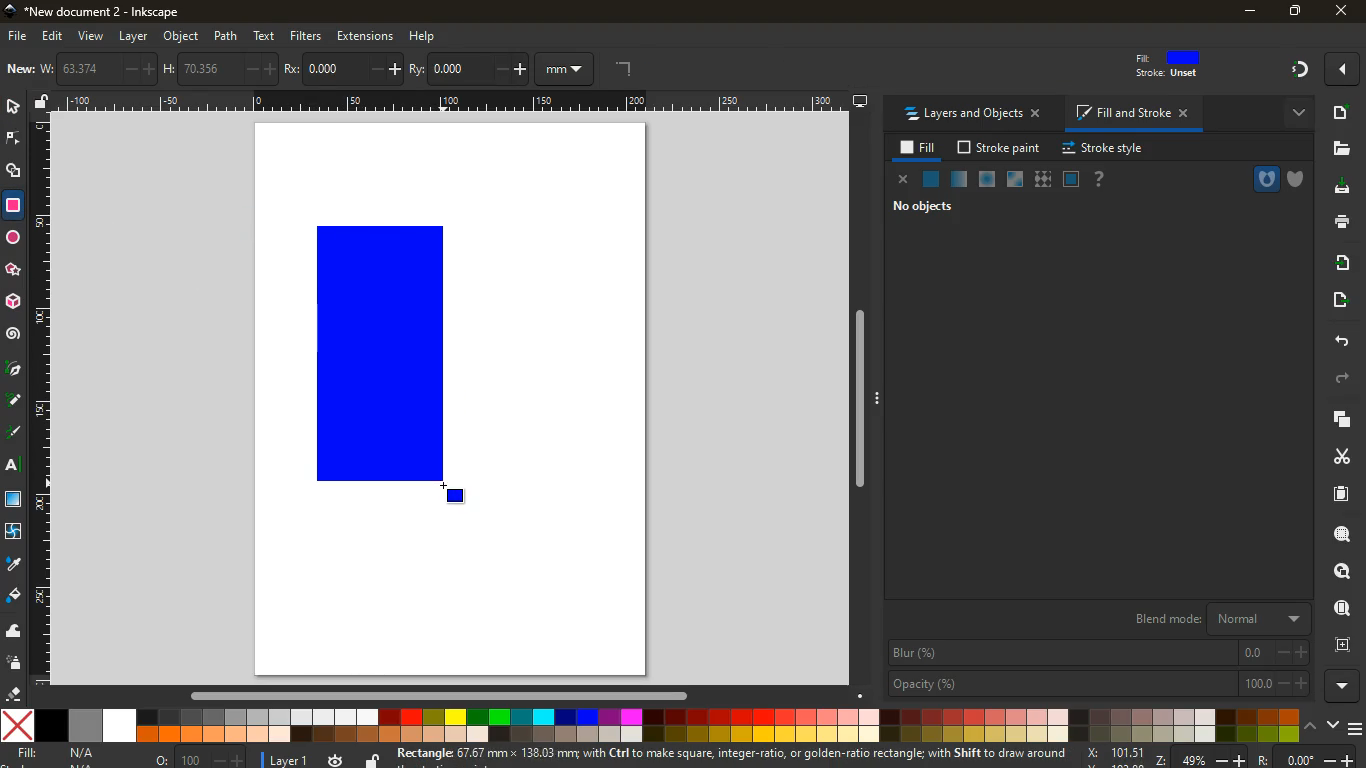 The height and width of the screenshot is (768, 1366). I want to click on cut, so click(1337, 456).